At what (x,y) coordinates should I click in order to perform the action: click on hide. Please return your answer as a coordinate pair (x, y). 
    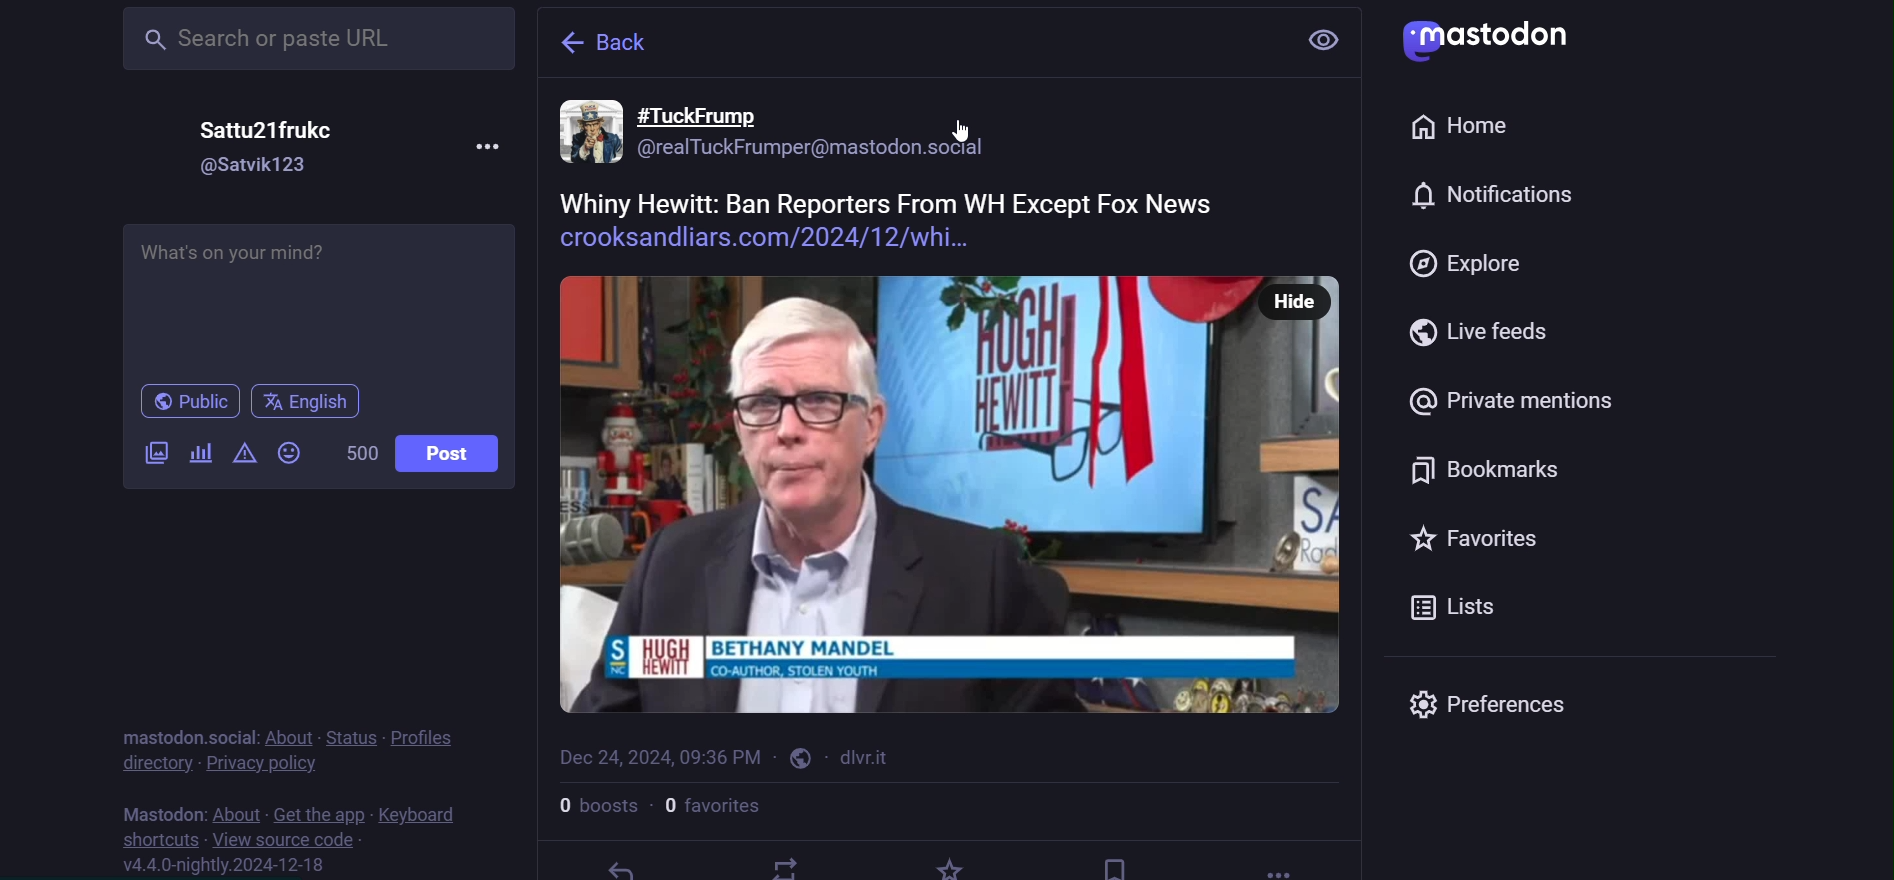
    Looking at the image, I should click on (1293, 287).